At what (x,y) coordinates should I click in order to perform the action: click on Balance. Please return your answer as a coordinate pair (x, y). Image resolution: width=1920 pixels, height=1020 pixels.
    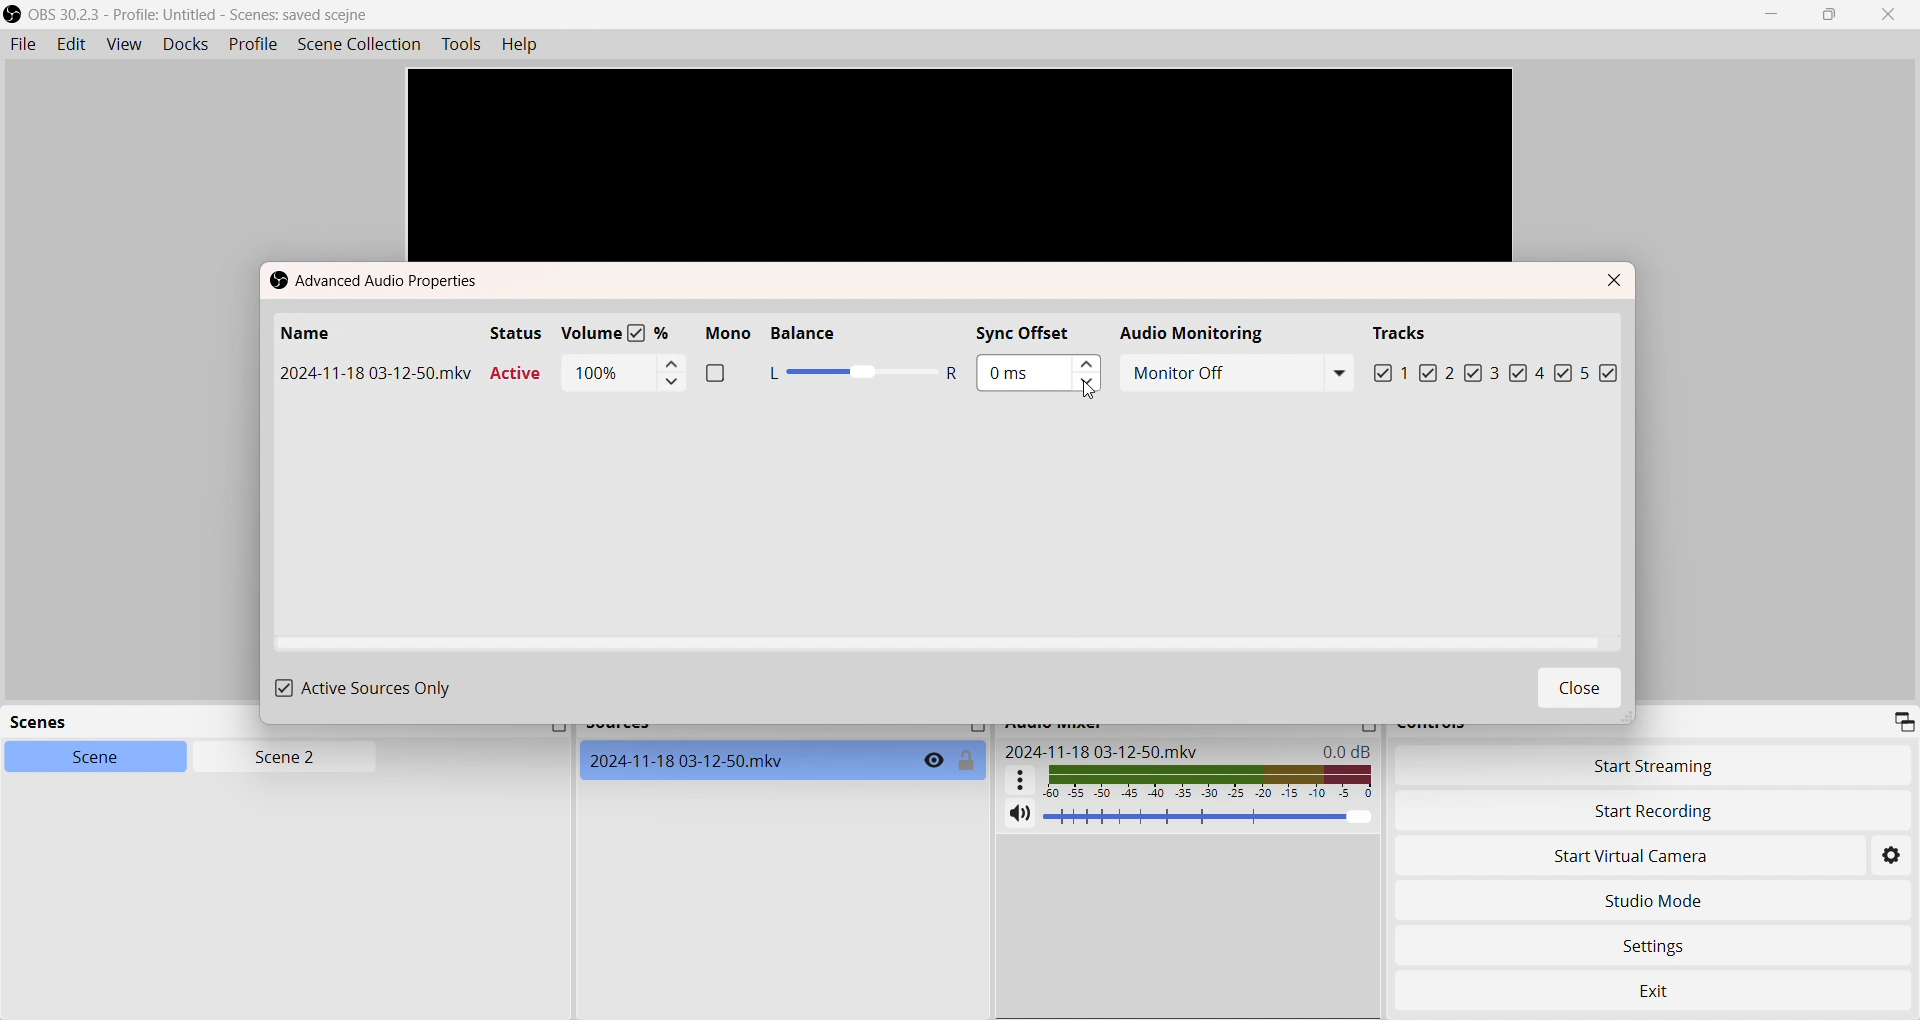
    Looking at the image, I should click on (823, 335).